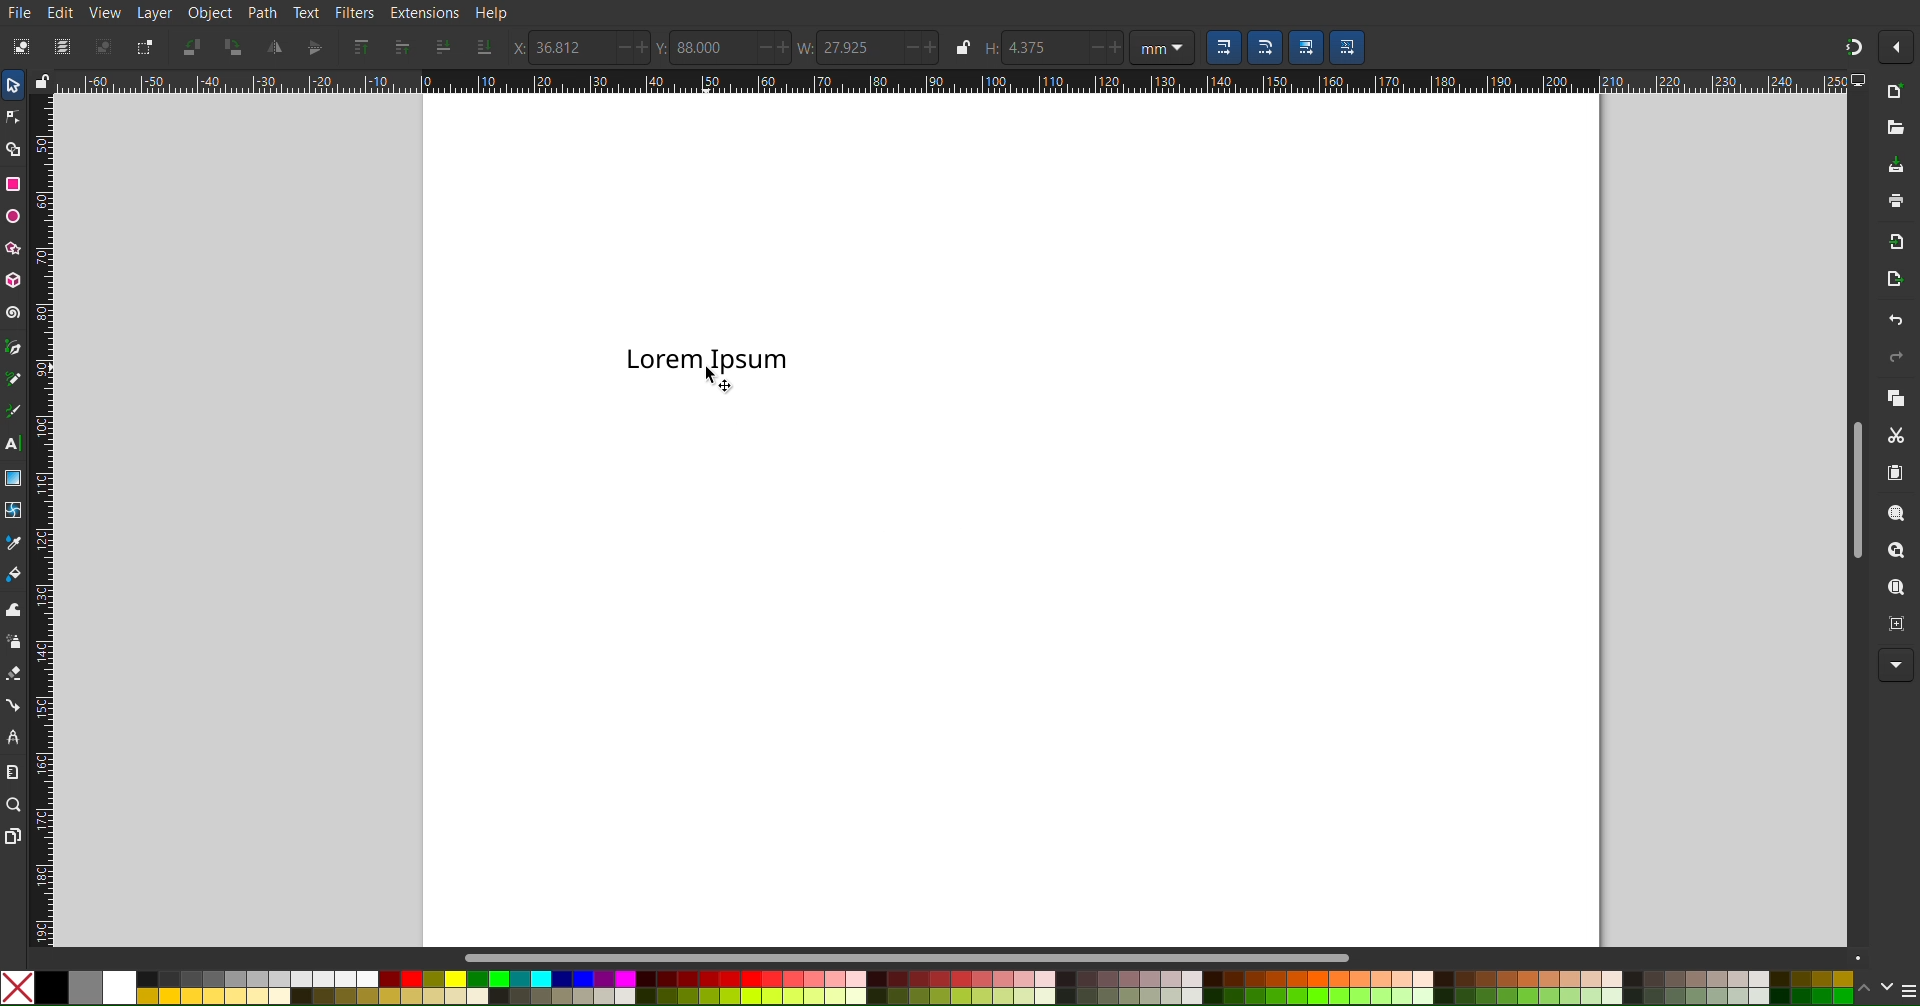 This screenshot has height=1006, width=1920. Describe the element at coordinates (1264, 47) in the screenshot. I see `Scaling Objects settings` at that location.